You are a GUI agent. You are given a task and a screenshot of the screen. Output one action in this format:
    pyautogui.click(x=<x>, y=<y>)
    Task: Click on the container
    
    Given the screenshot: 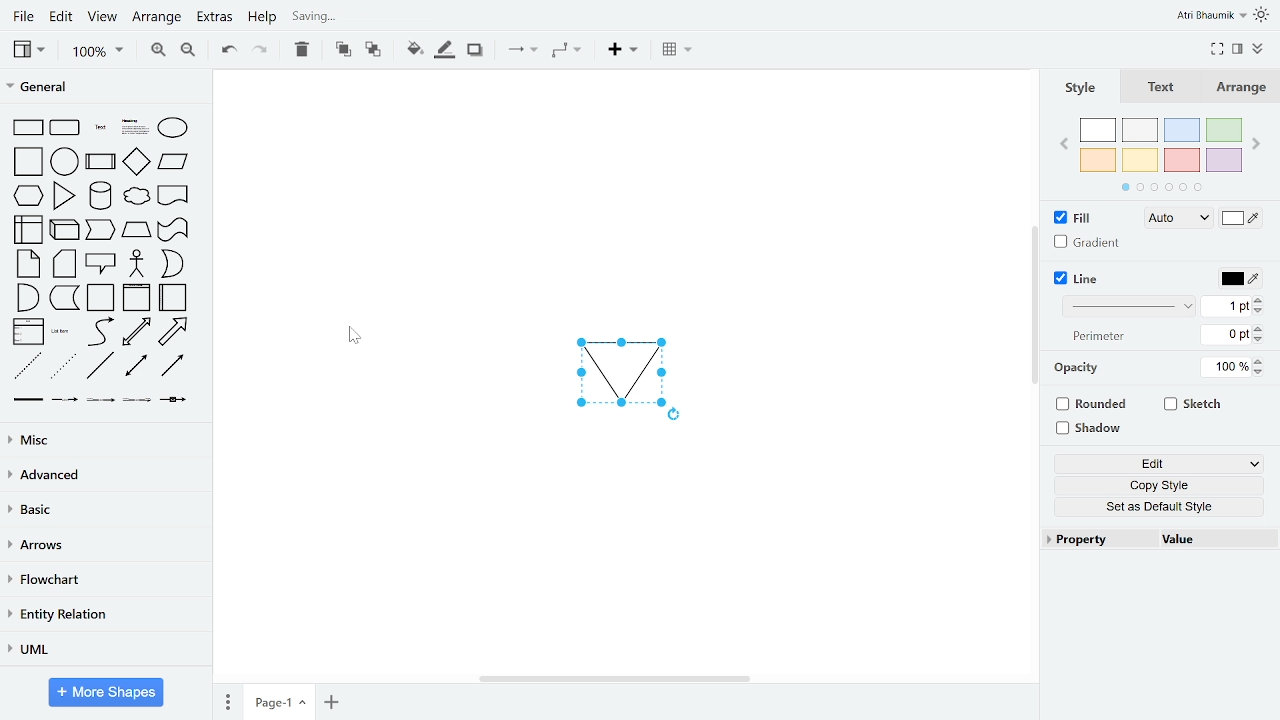 What is the action you would take?
    pyautogui.click(x=100, y=298)
    